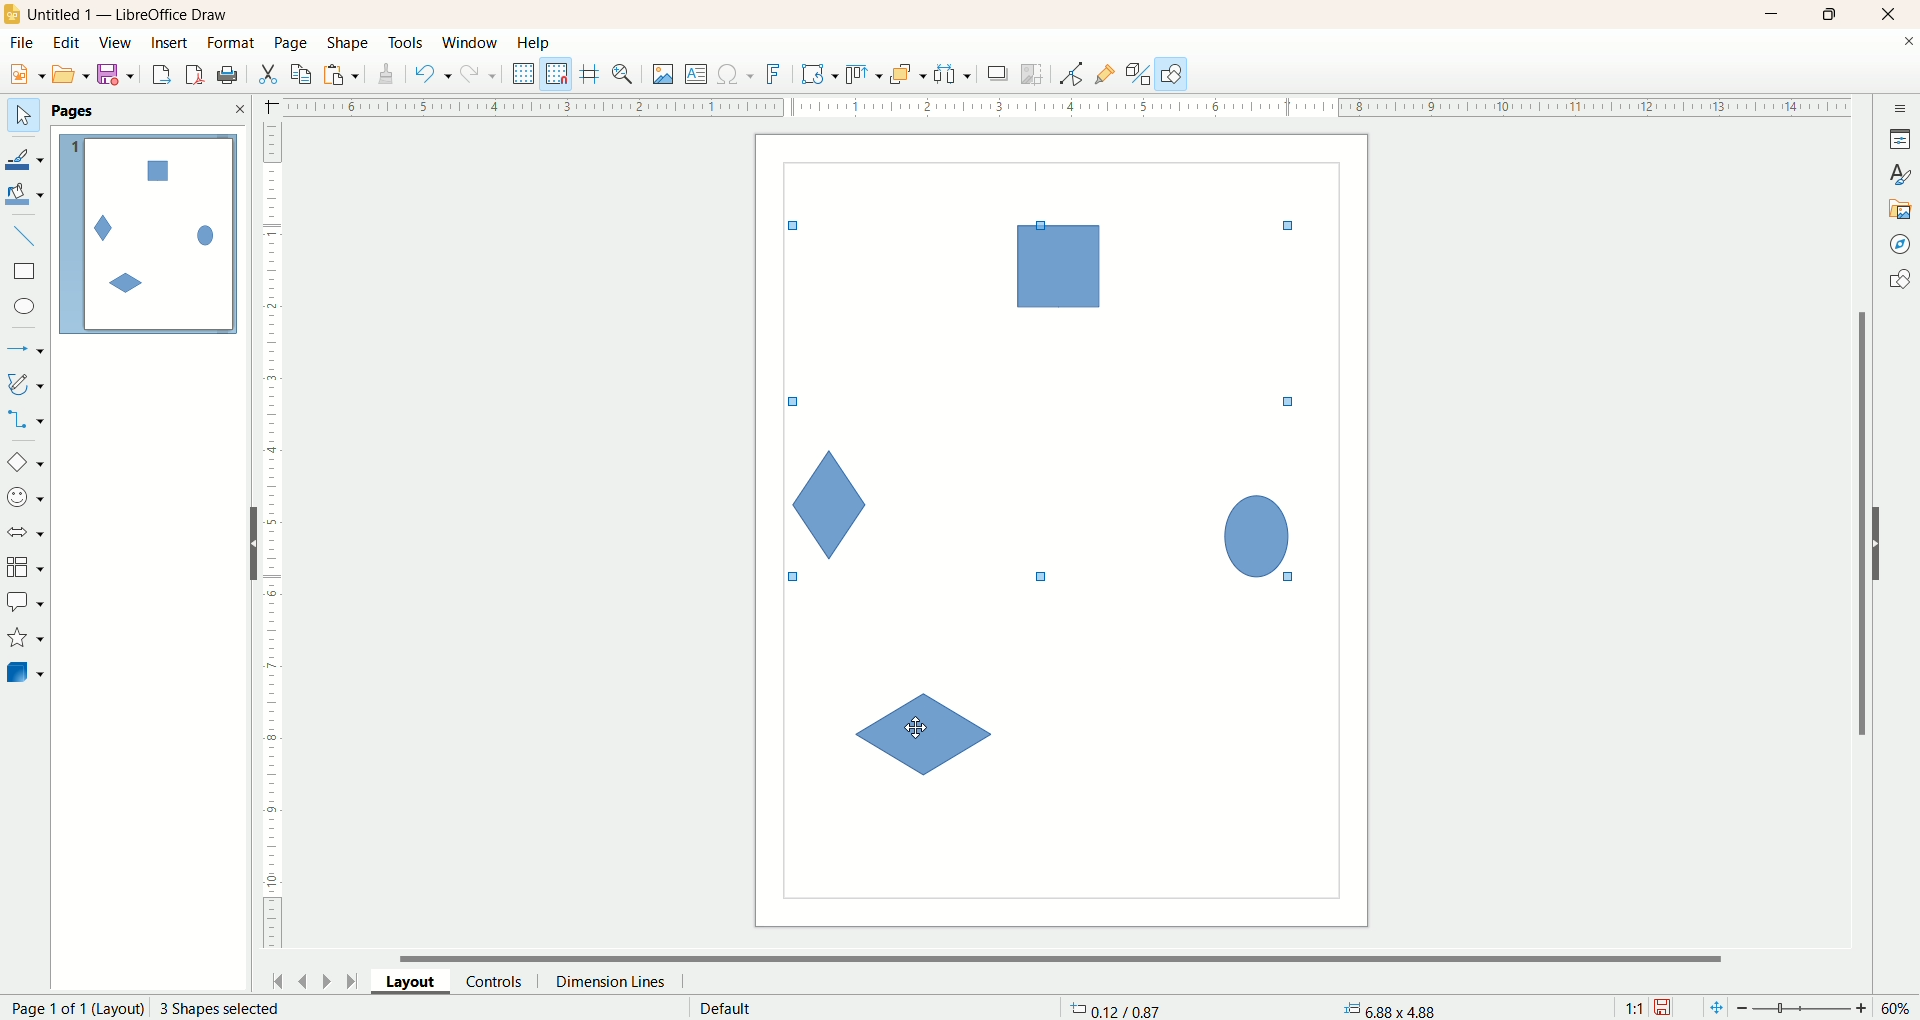  I want to click on window, so click(475, 44).